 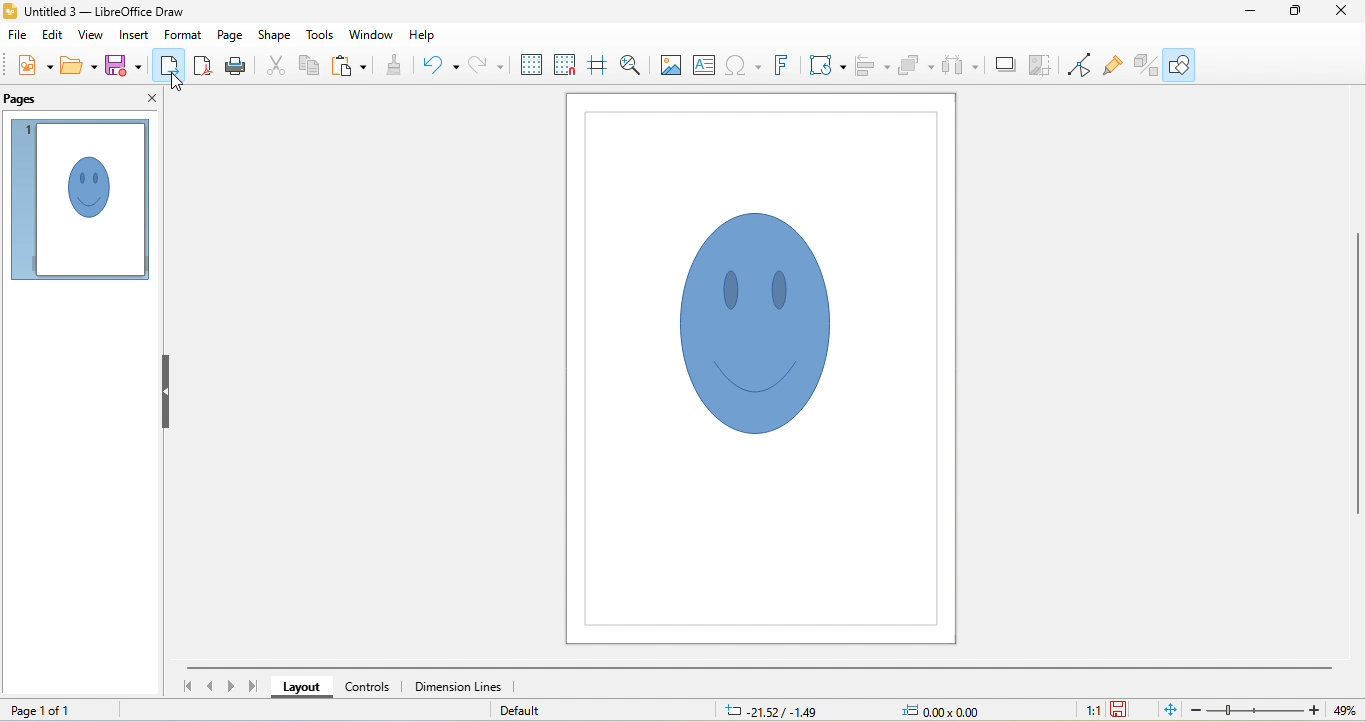 What do you see at coordinates (231, 687) in the screenshot?
I see `next` at bounding box center [231, 687].